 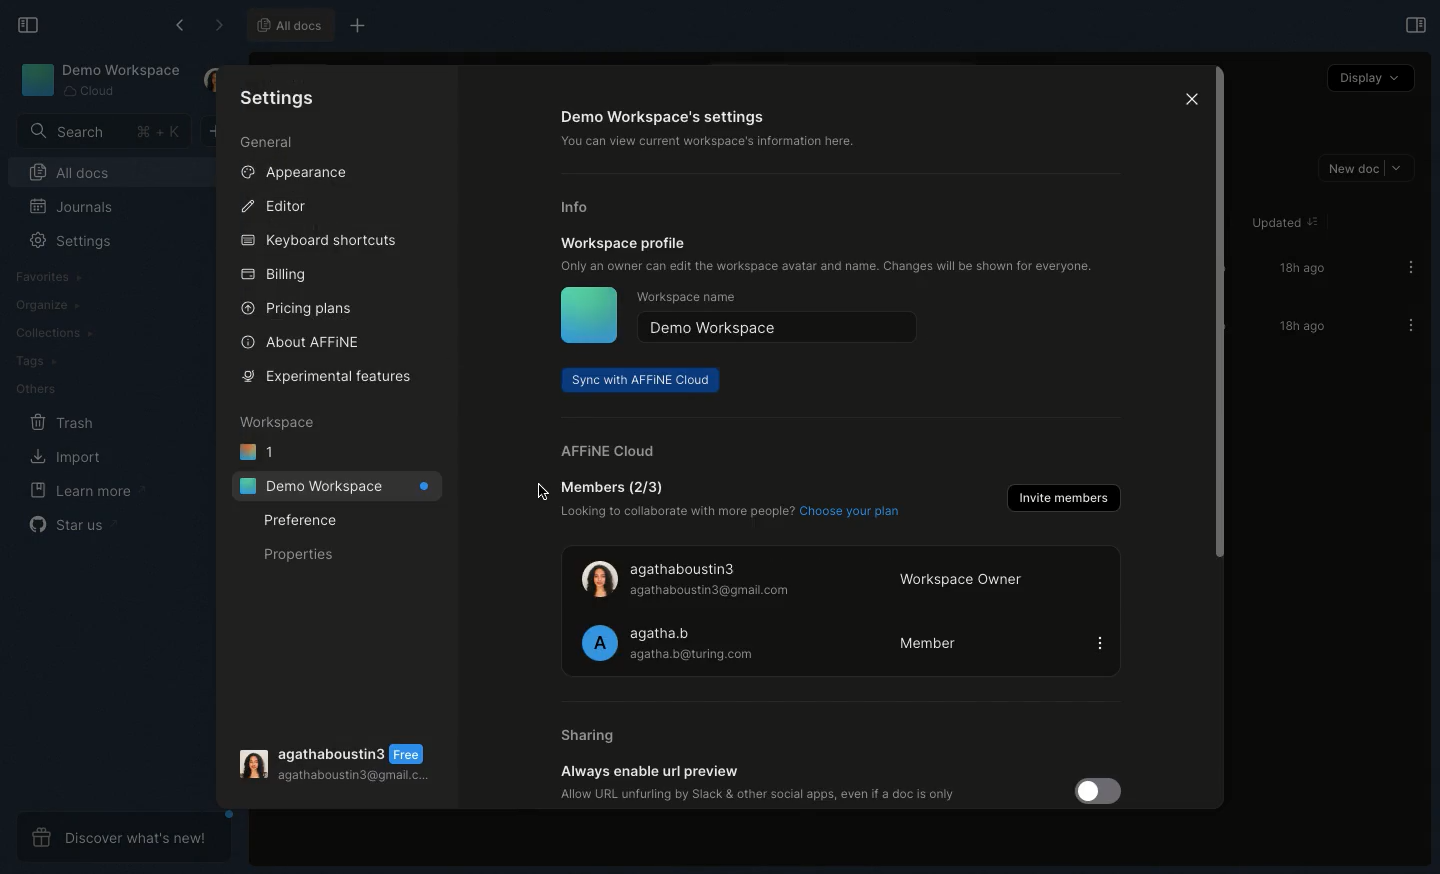 I want to click on All docs, so click(x=290, y=24).